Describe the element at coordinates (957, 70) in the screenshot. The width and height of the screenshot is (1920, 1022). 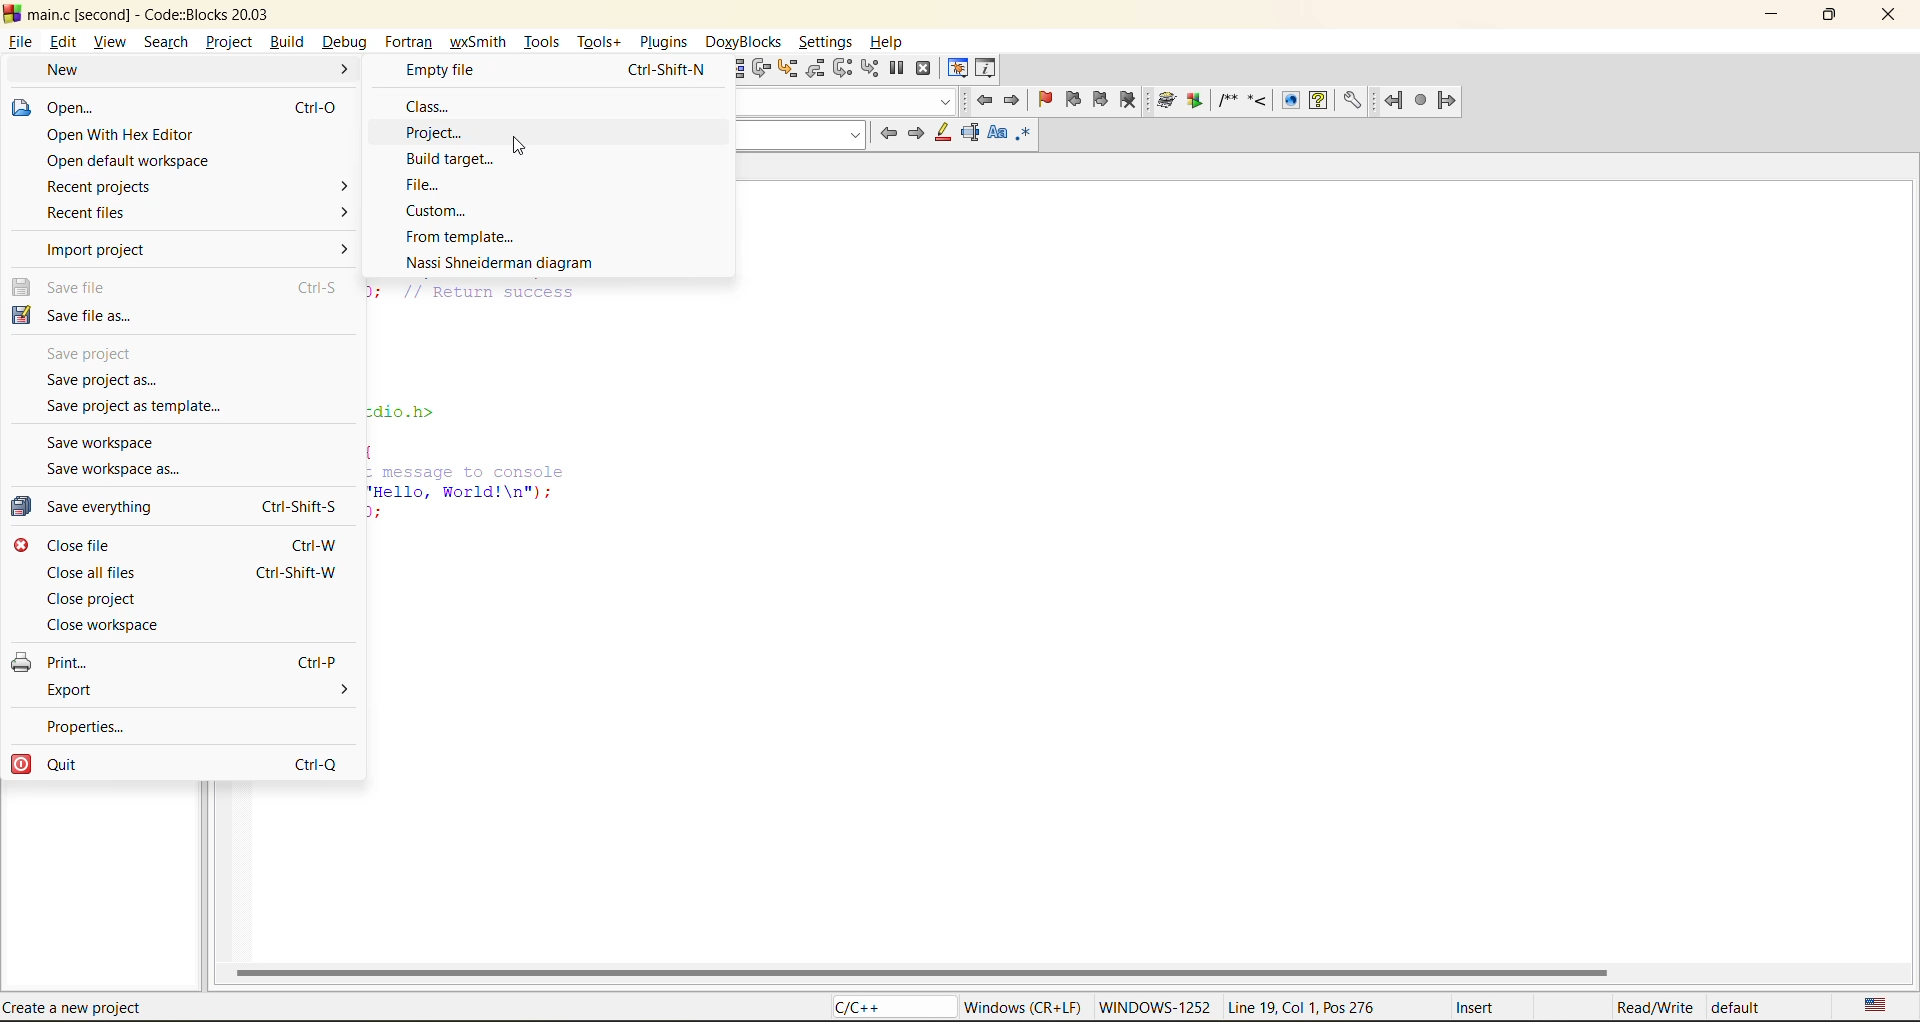
I see `debugging windows` at that location.